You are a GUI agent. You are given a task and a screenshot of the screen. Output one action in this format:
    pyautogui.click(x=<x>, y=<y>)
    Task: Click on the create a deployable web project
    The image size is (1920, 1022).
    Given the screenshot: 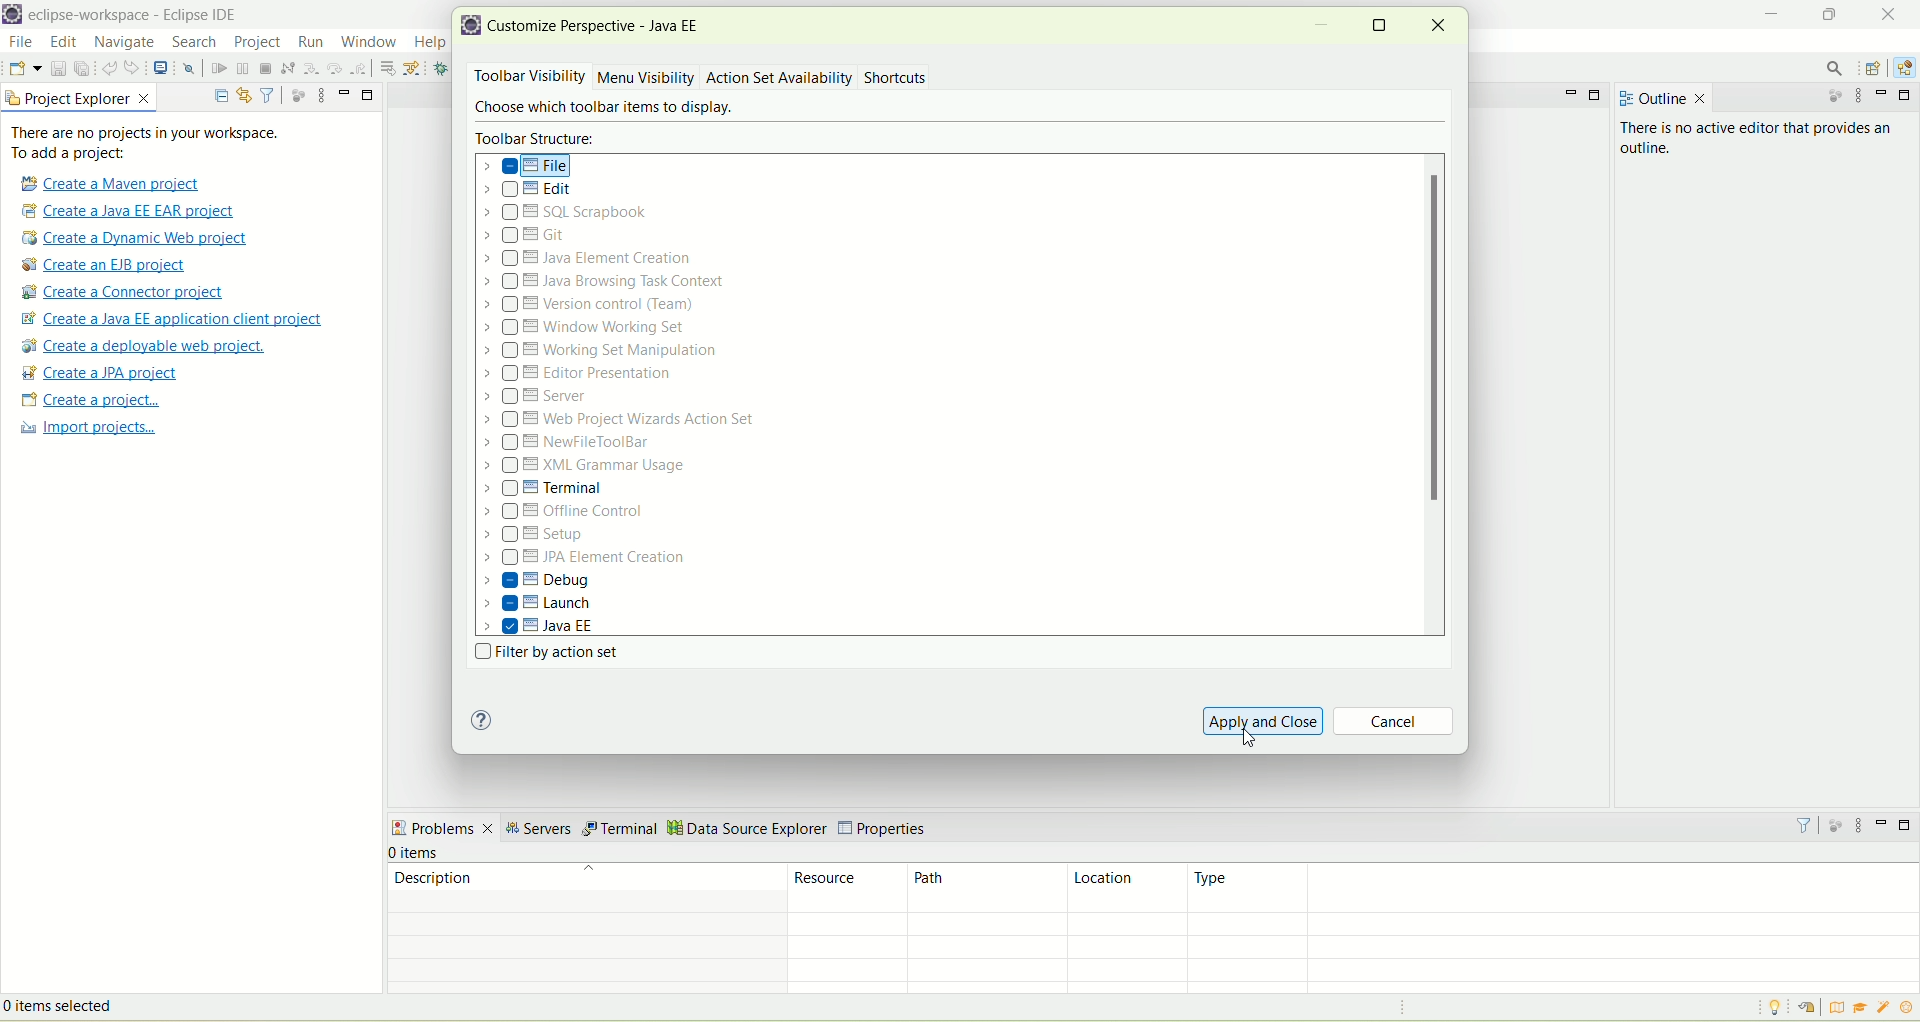 What is the action you would take?
    pyautogui.click(x=141, y=346)
    